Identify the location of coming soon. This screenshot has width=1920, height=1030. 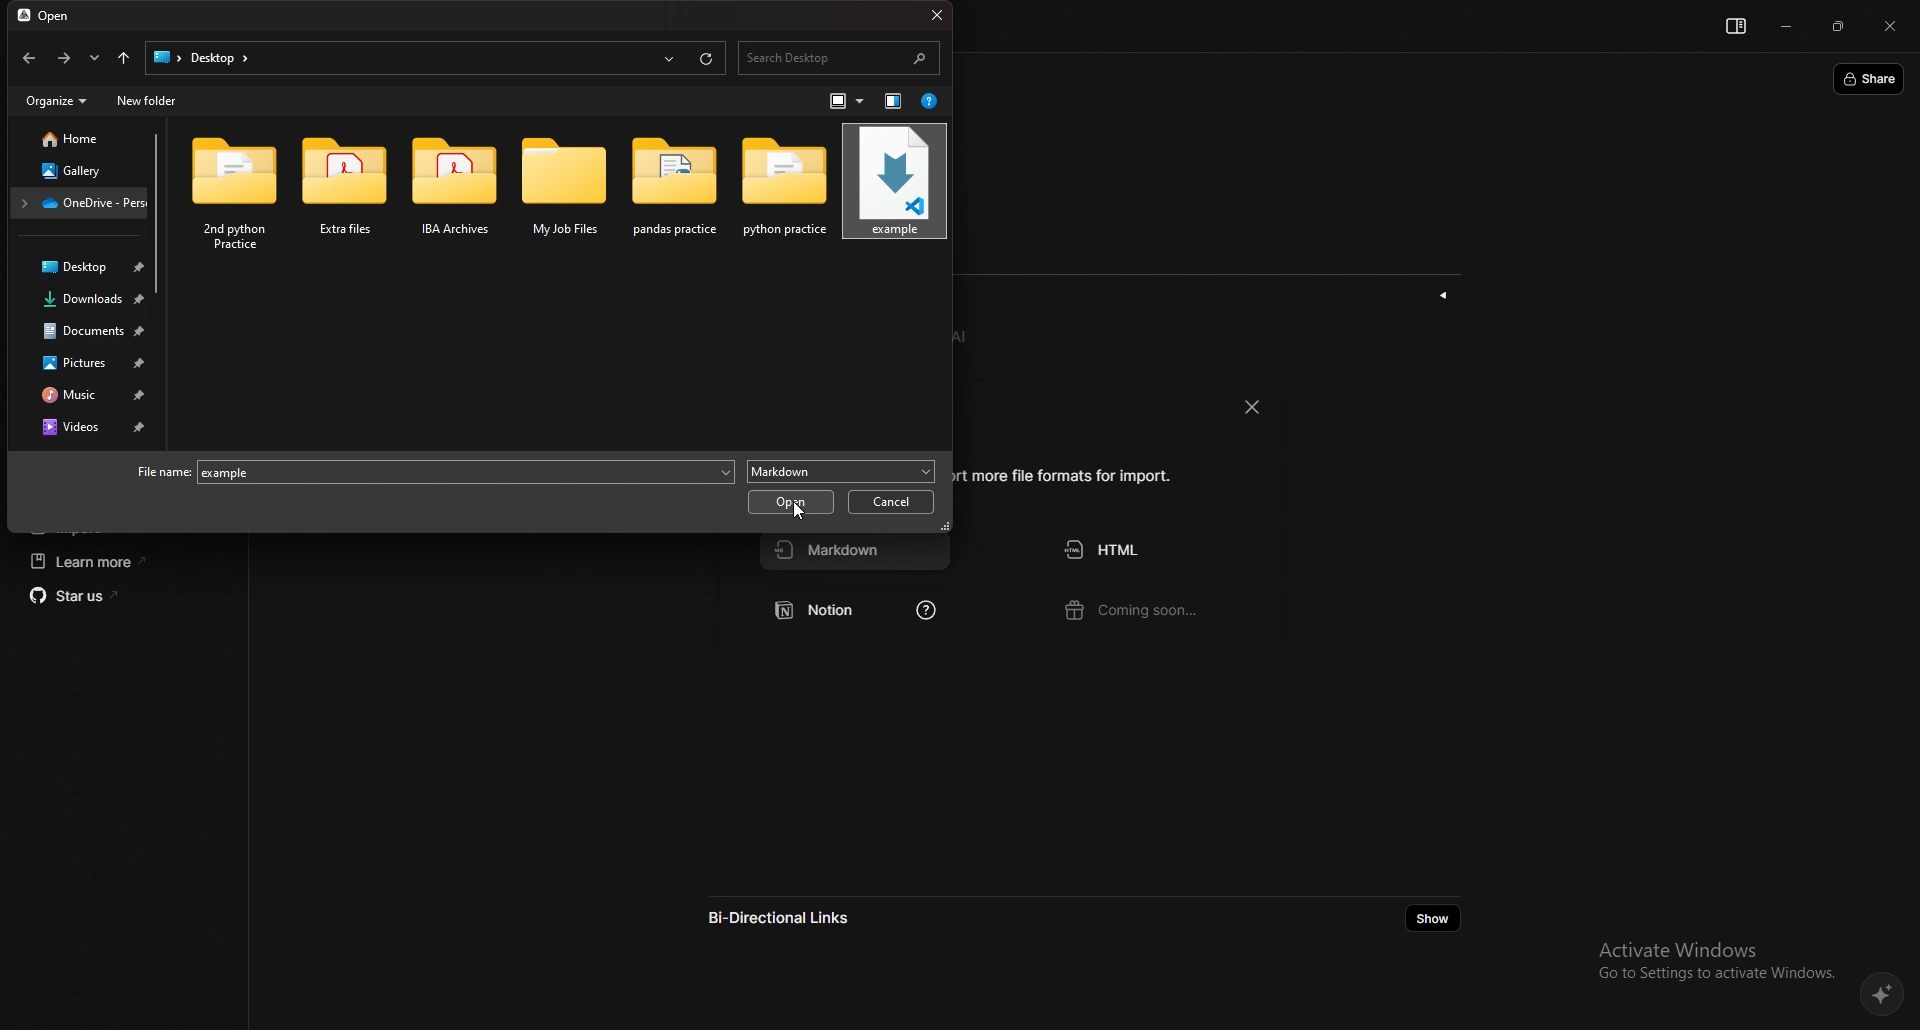
(1147, 613).